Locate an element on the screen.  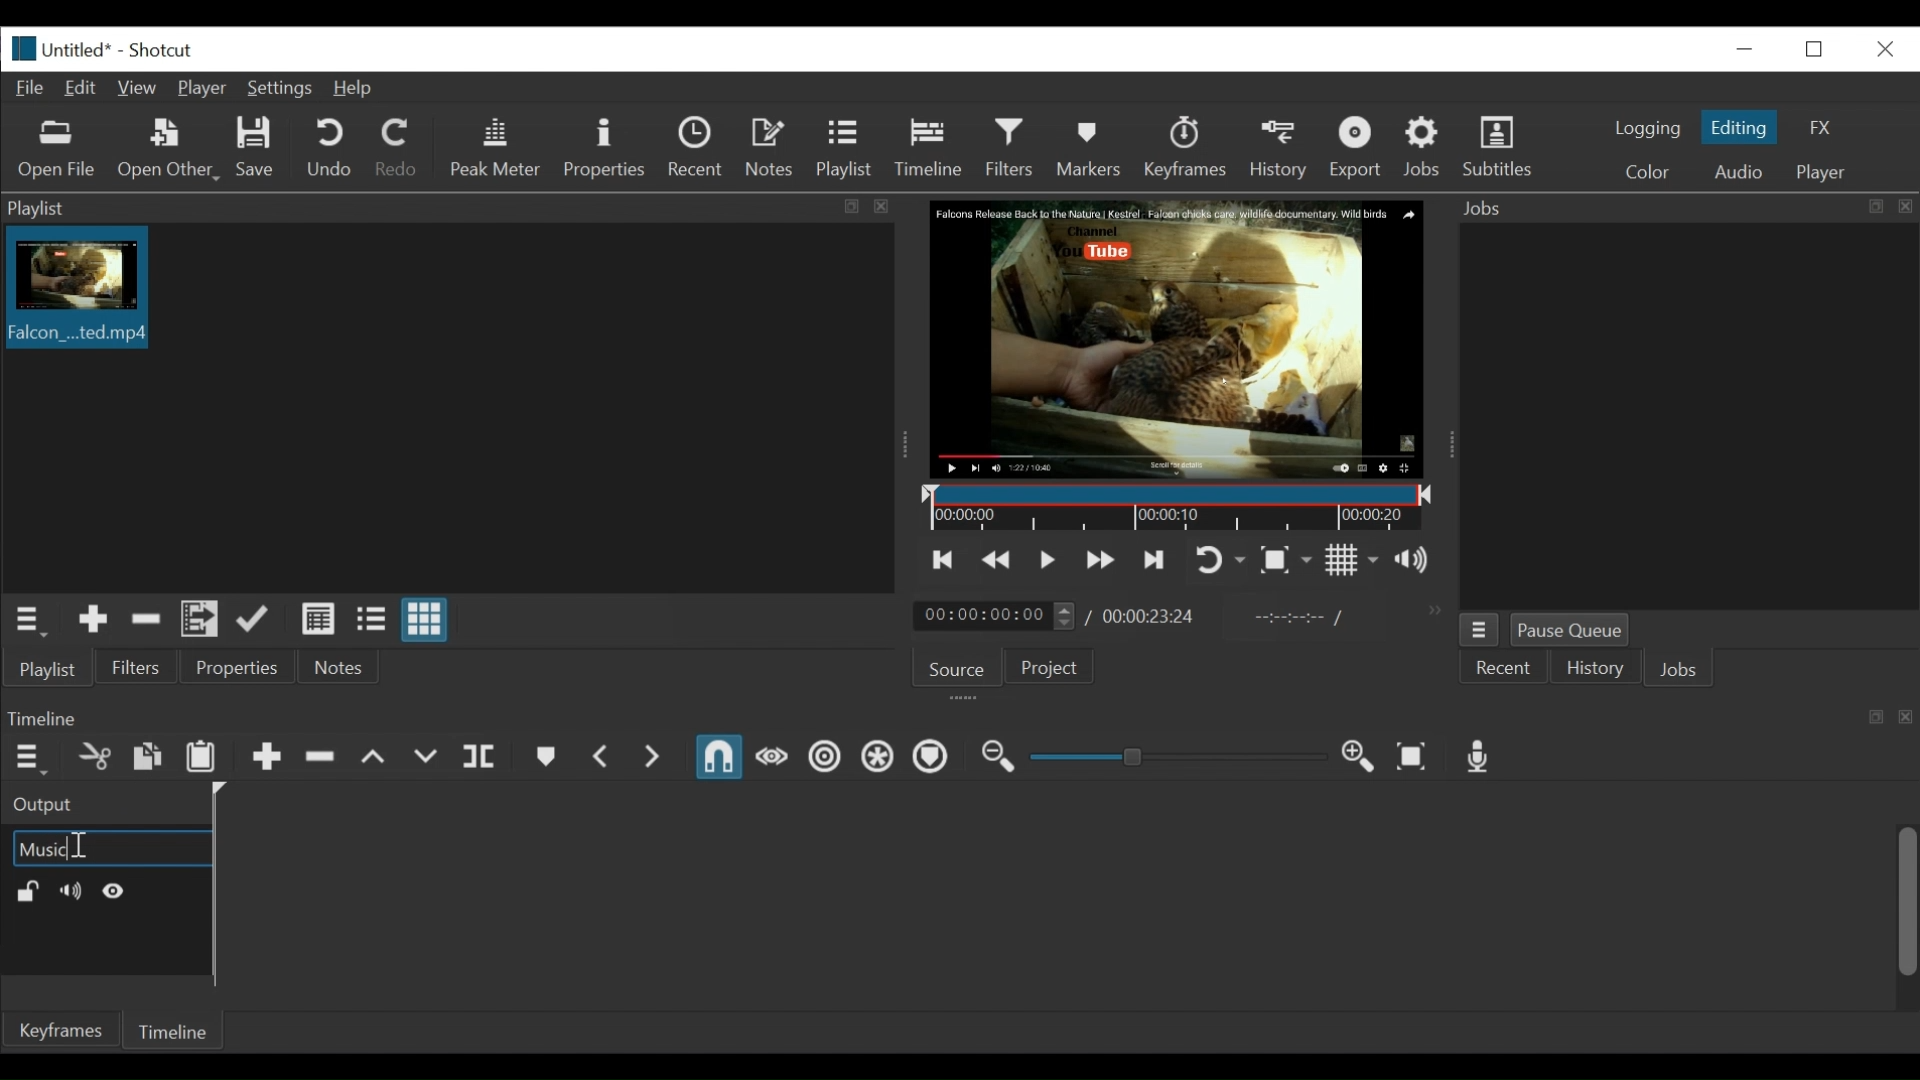
Video track name is located at coordinates (110, 847).